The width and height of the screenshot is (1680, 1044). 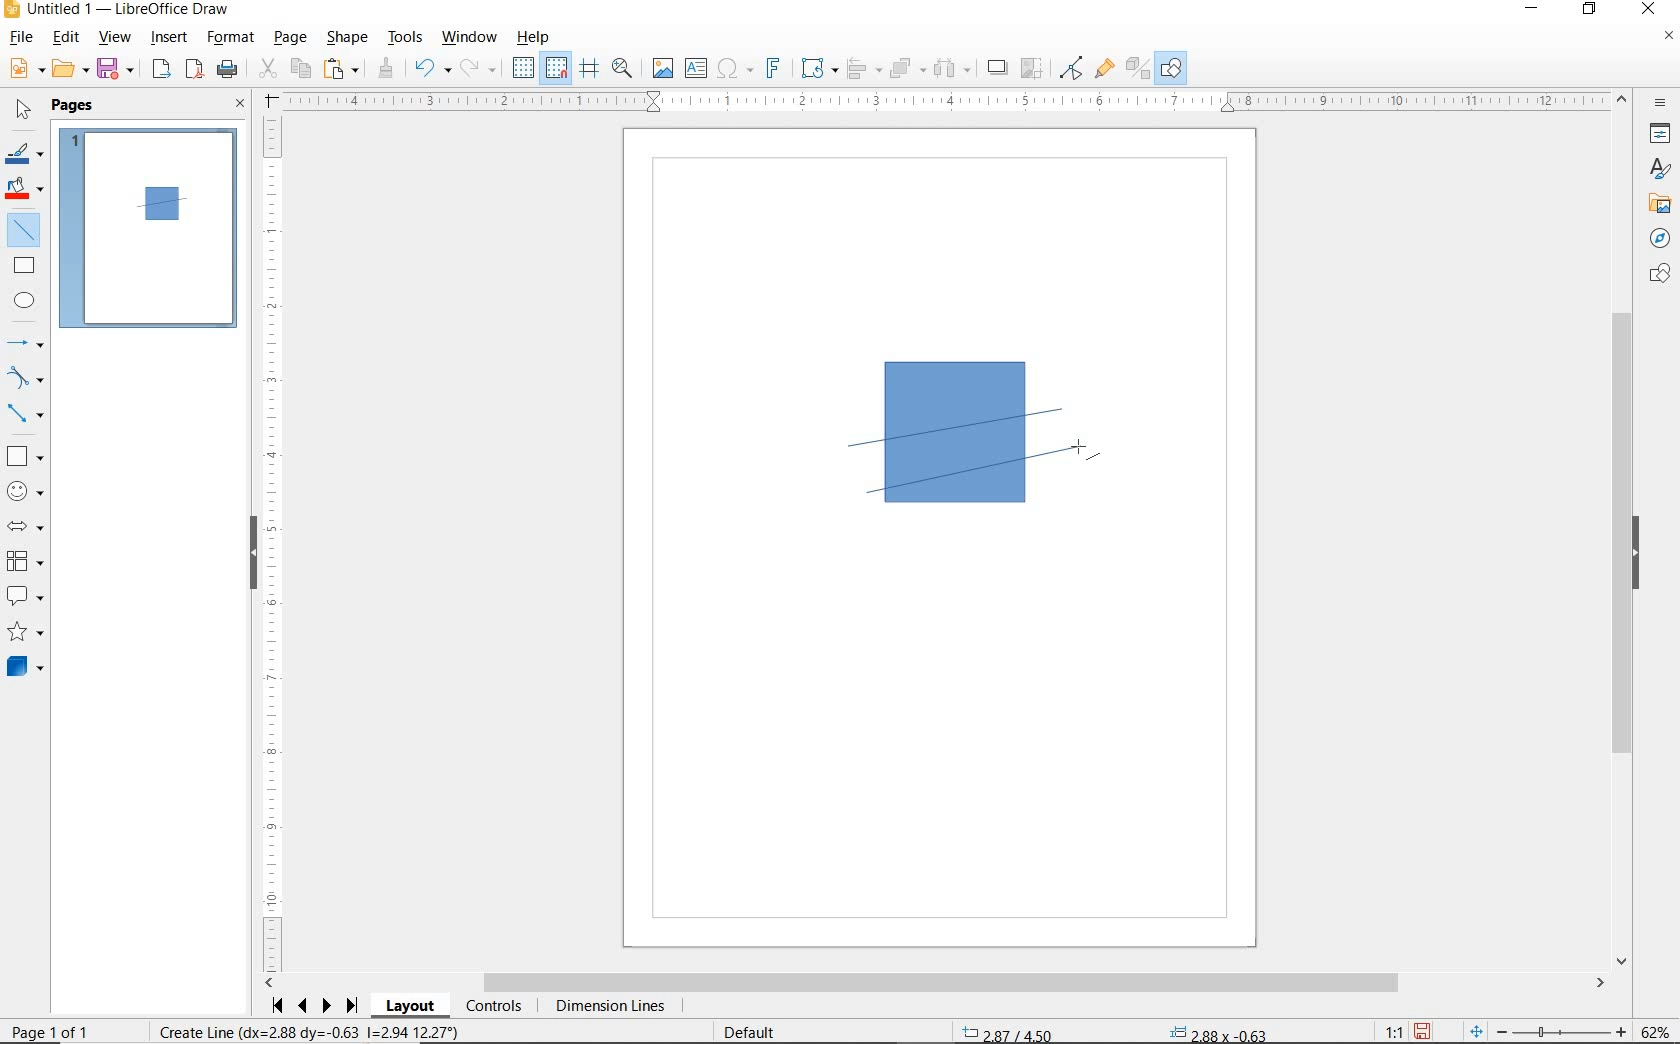 What do you see at coordinates (253, 555) in the screenshot?
I see `HIDE` at bounding box center [253, 555].